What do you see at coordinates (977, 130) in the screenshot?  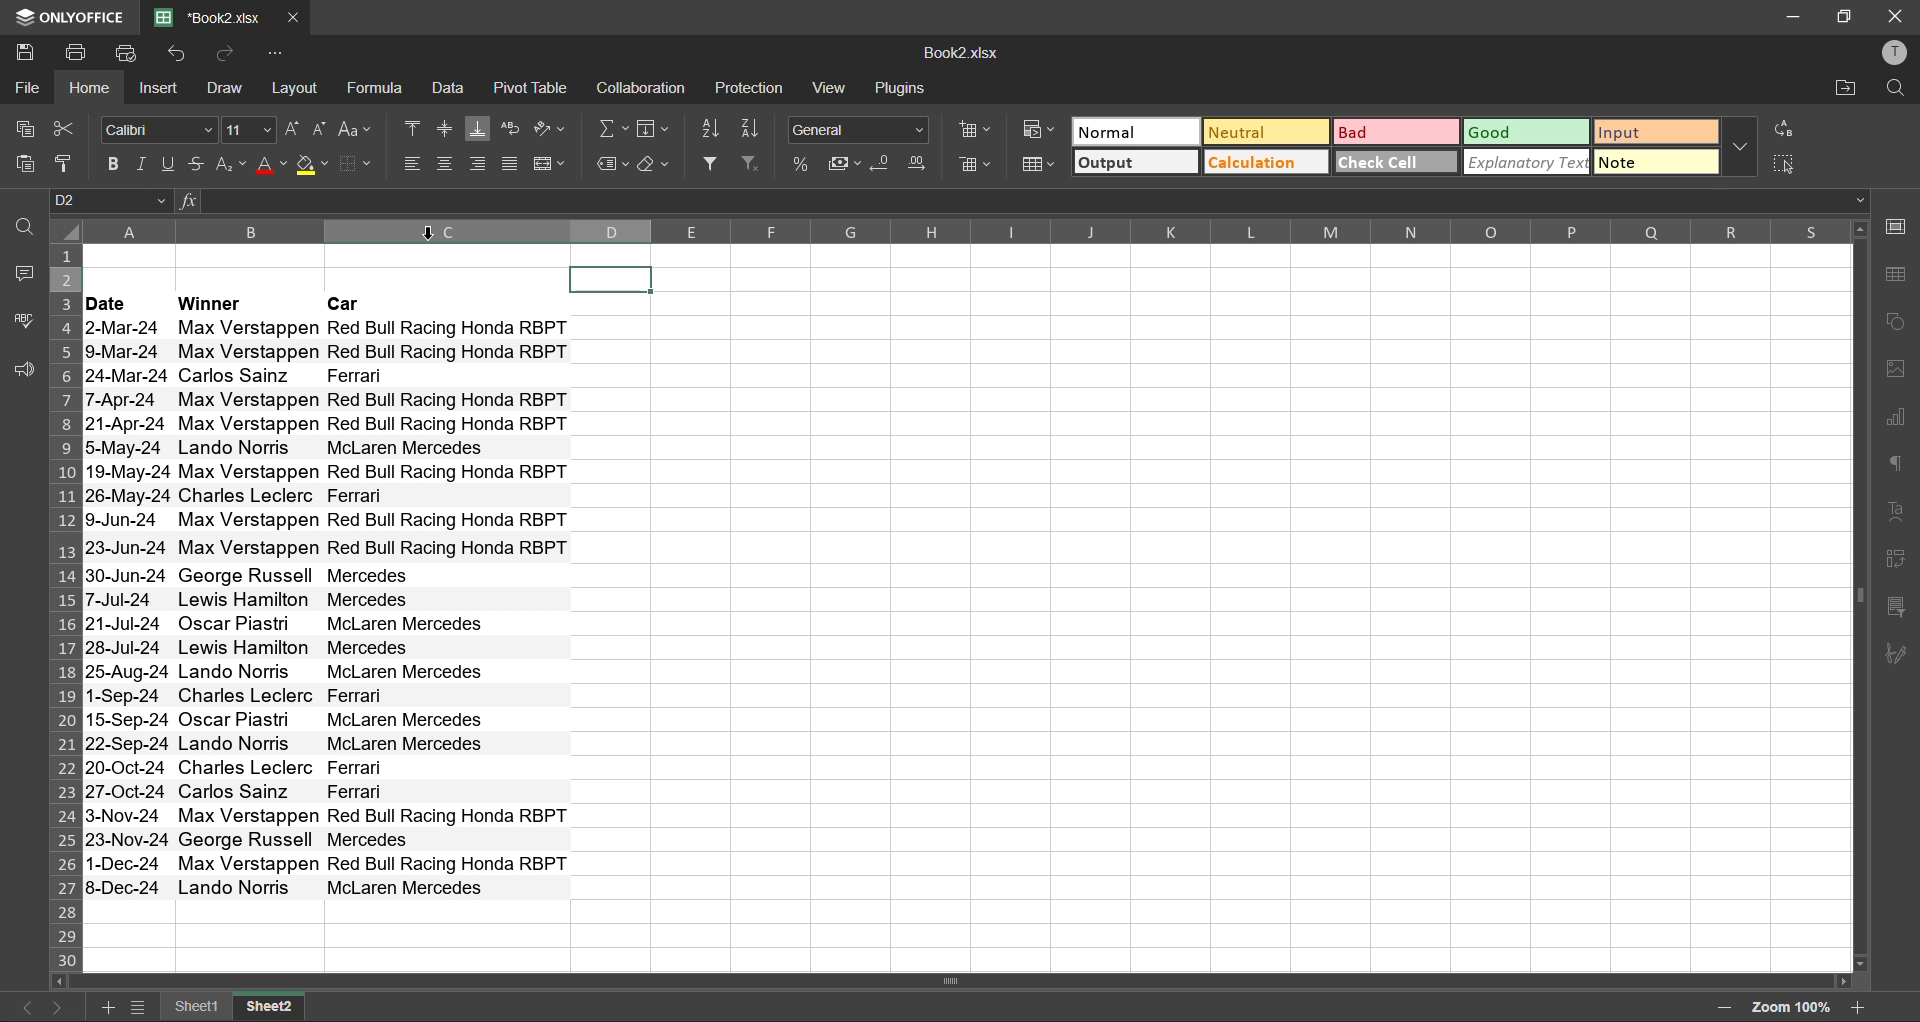 I see `insert cells` at bounding box center [977, 130].